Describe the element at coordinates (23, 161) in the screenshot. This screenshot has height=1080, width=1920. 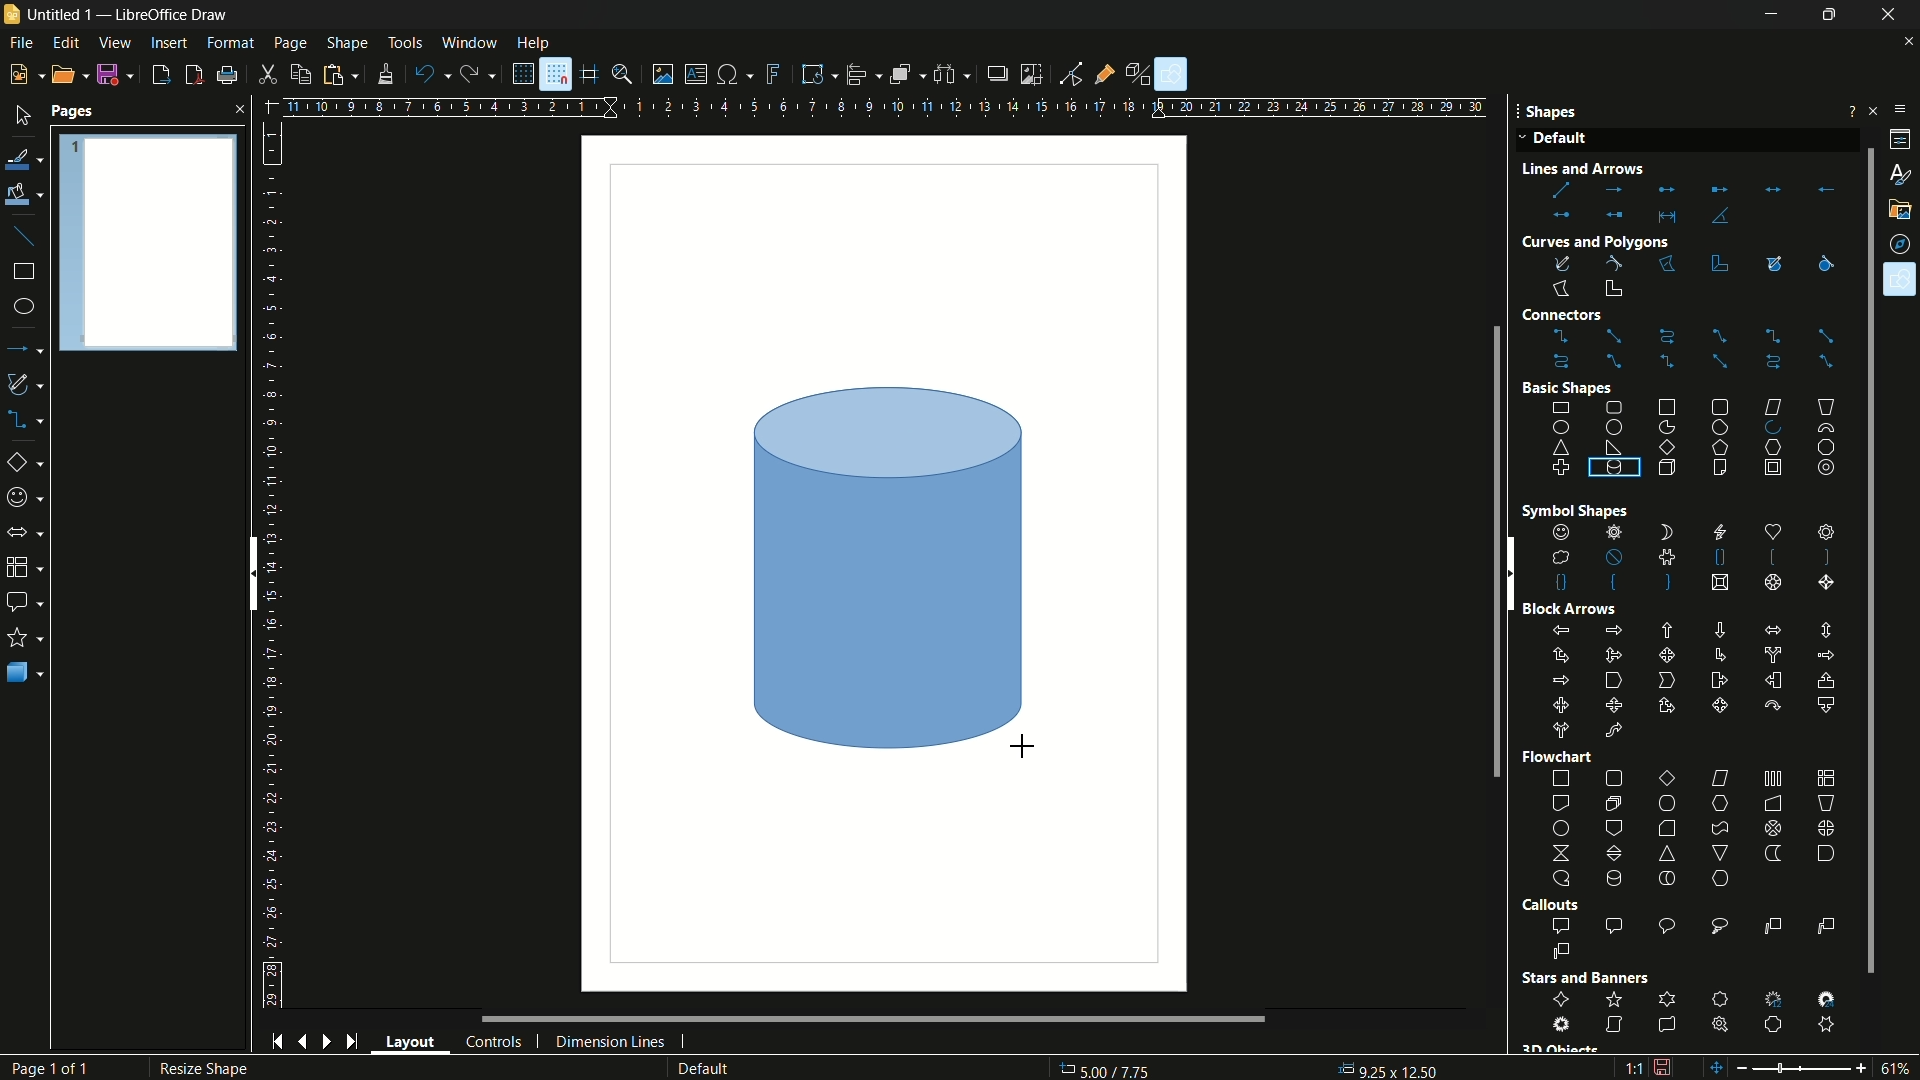
I see `line color` at that location.